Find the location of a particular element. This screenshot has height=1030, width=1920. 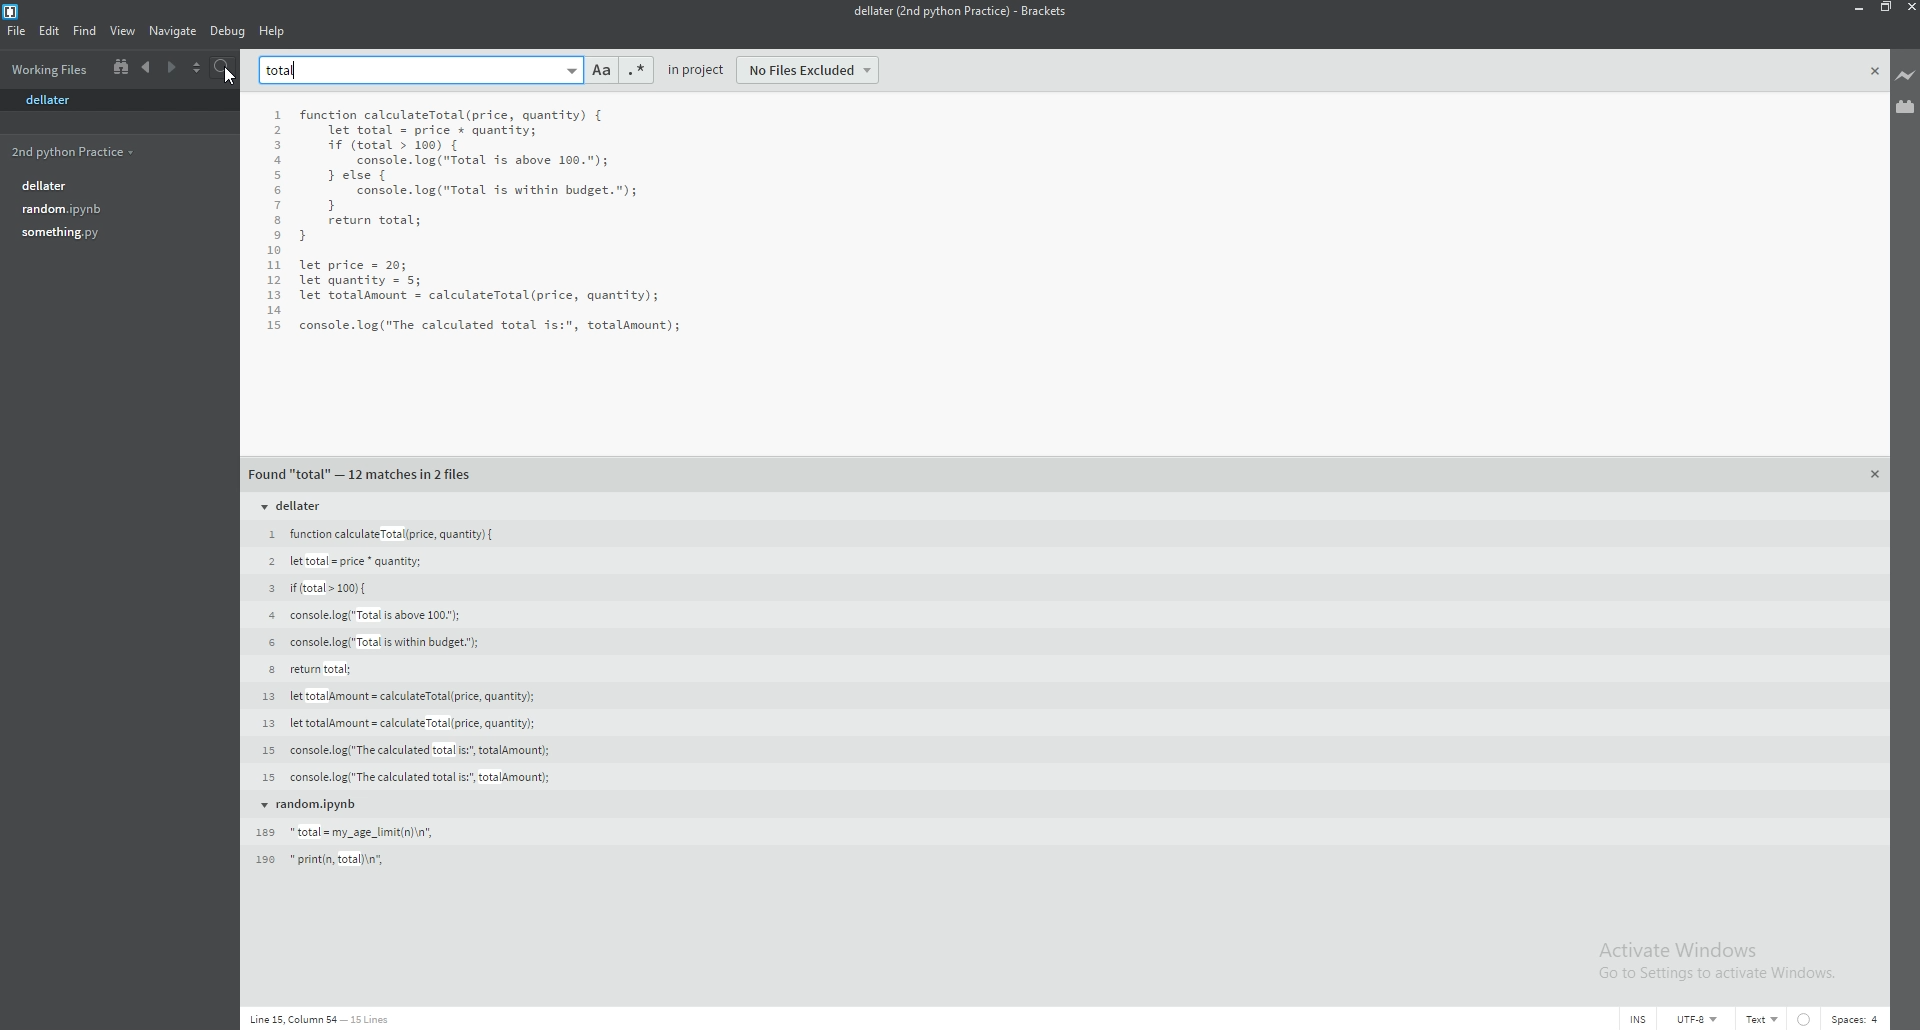

dellater (2nd python practice) - brackets is located at coordinates (957, 12).